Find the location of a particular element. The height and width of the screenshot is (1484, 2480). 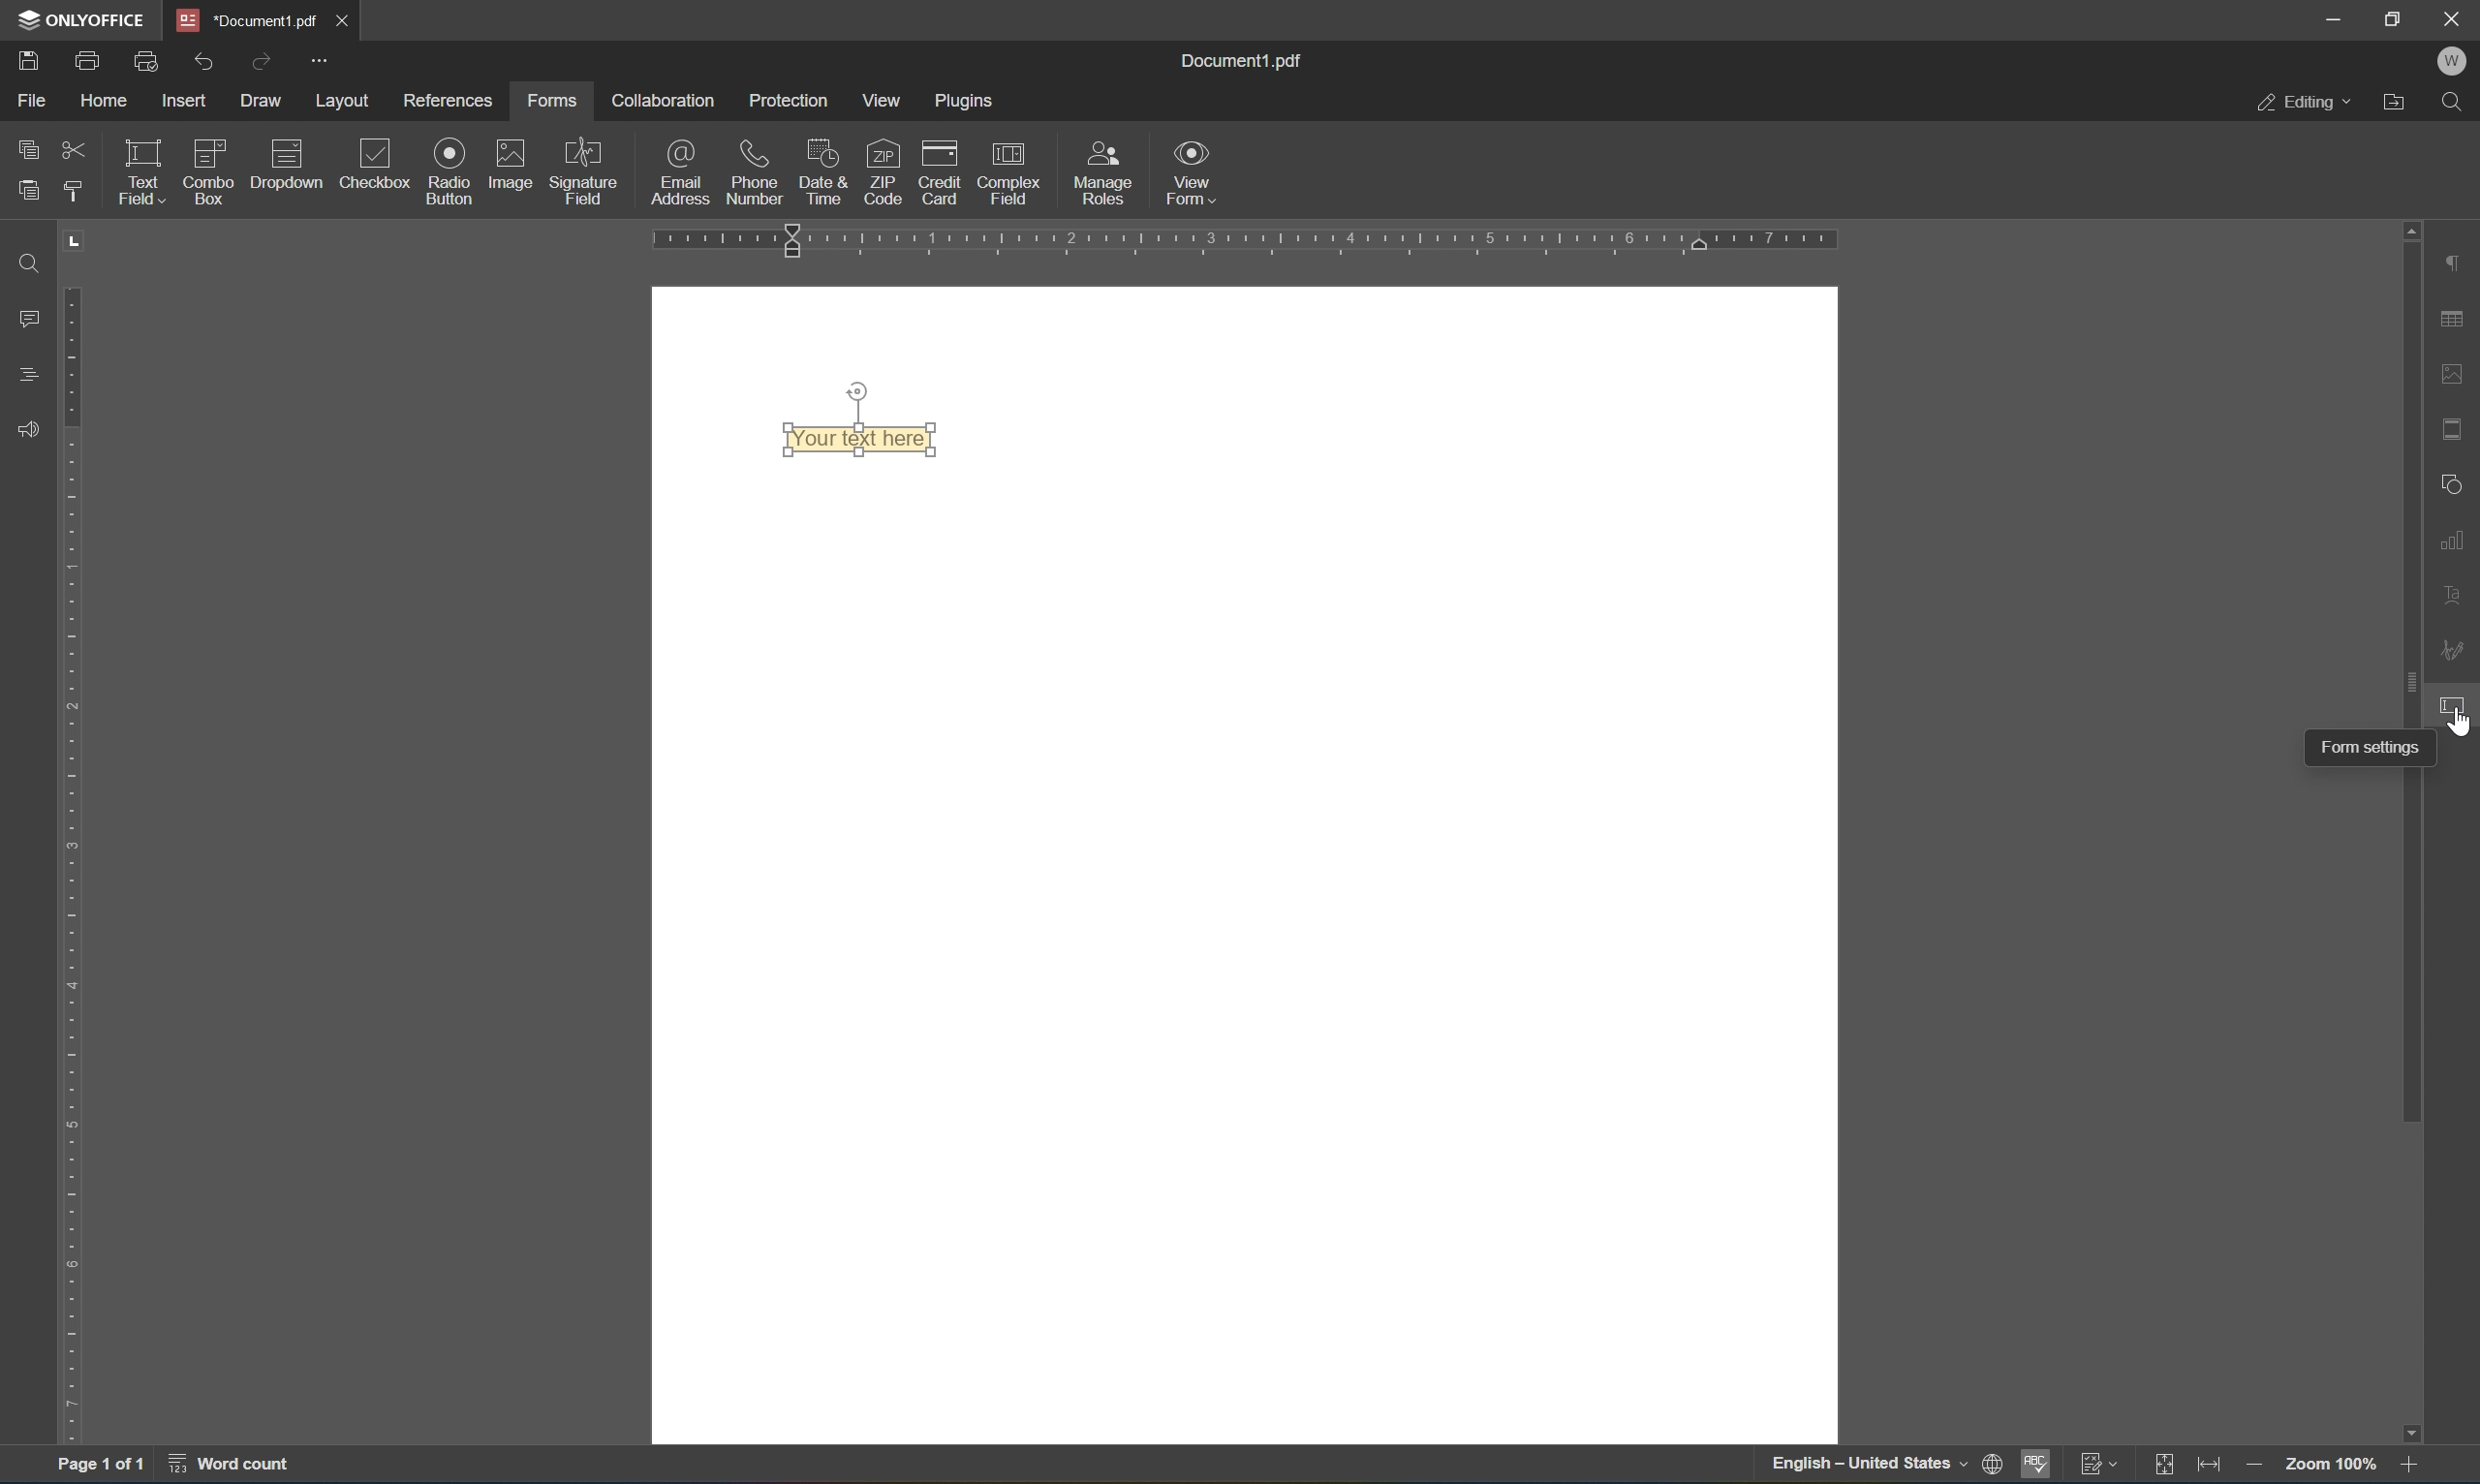

ONLYOFFICE is located at coordinates (77, 21).